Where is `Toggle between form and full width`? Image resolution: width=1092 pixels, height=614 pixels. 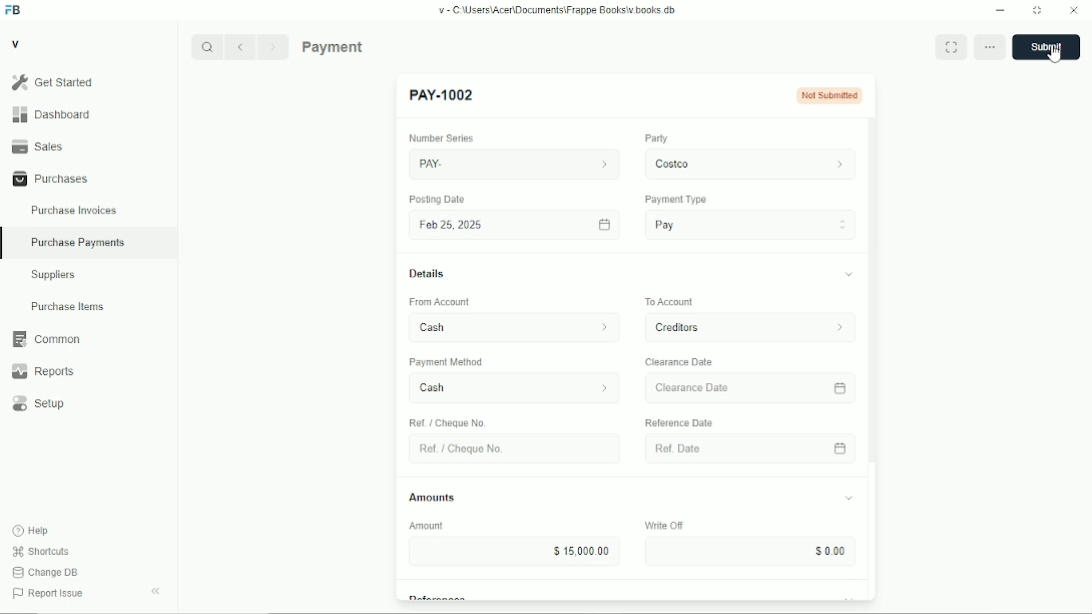
Toggle between form and full width is located at coordinates (951, 48).